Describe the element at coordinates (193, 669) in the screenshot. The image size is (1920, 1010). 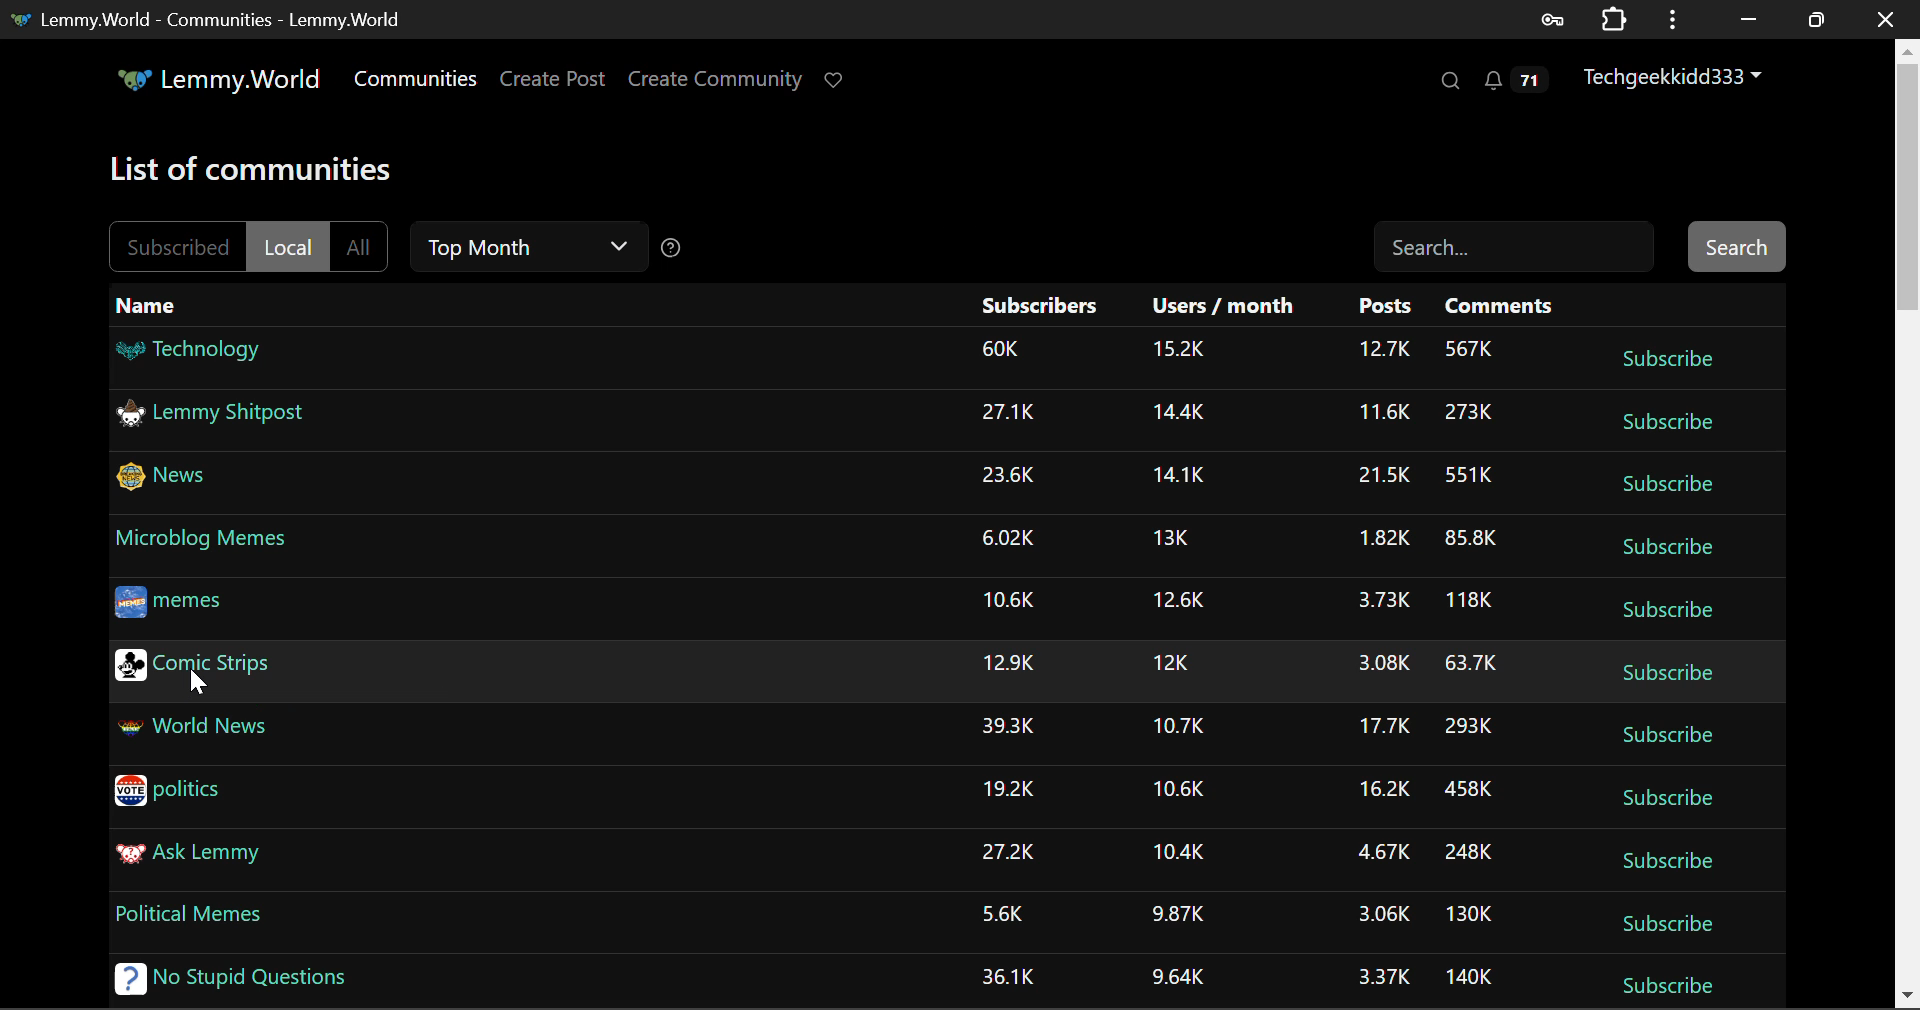
I see `Comic Strips` at that location.